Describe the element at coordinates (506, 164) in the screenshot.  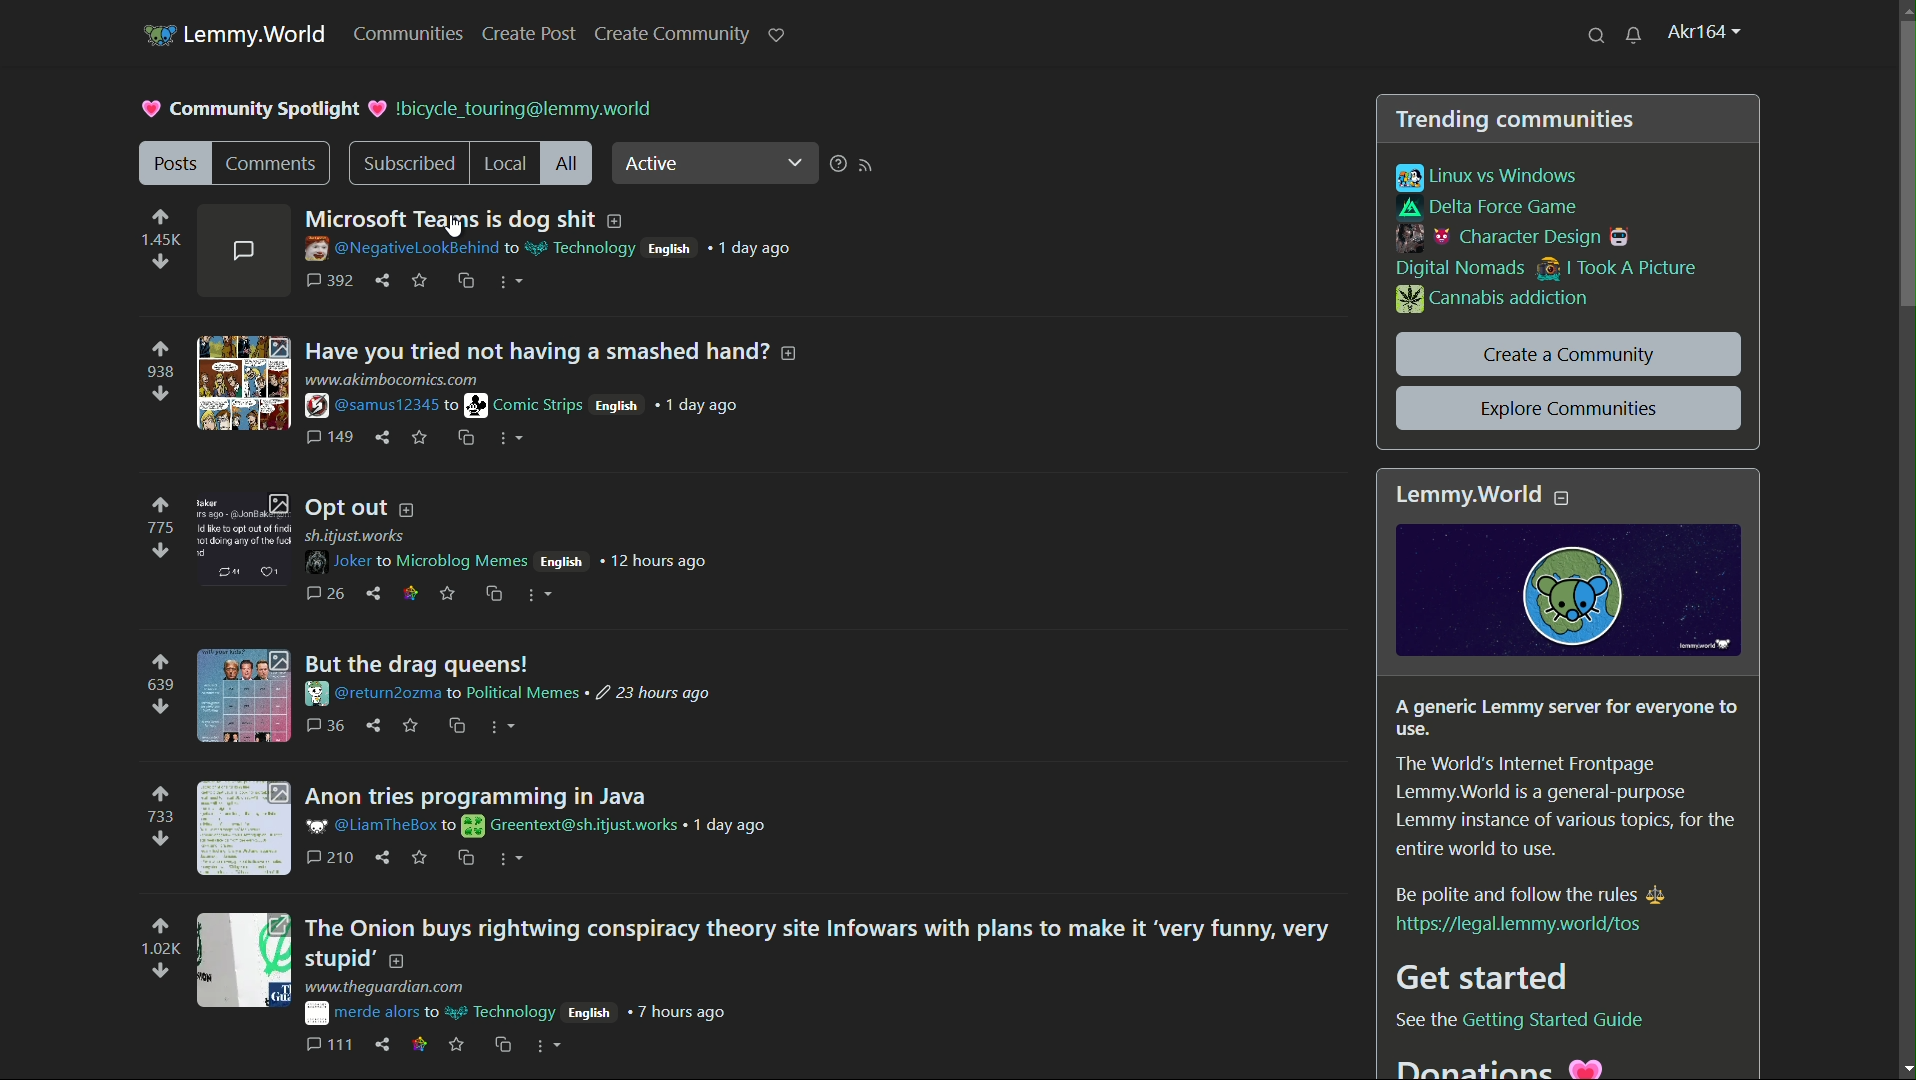
I see `local` at that location.